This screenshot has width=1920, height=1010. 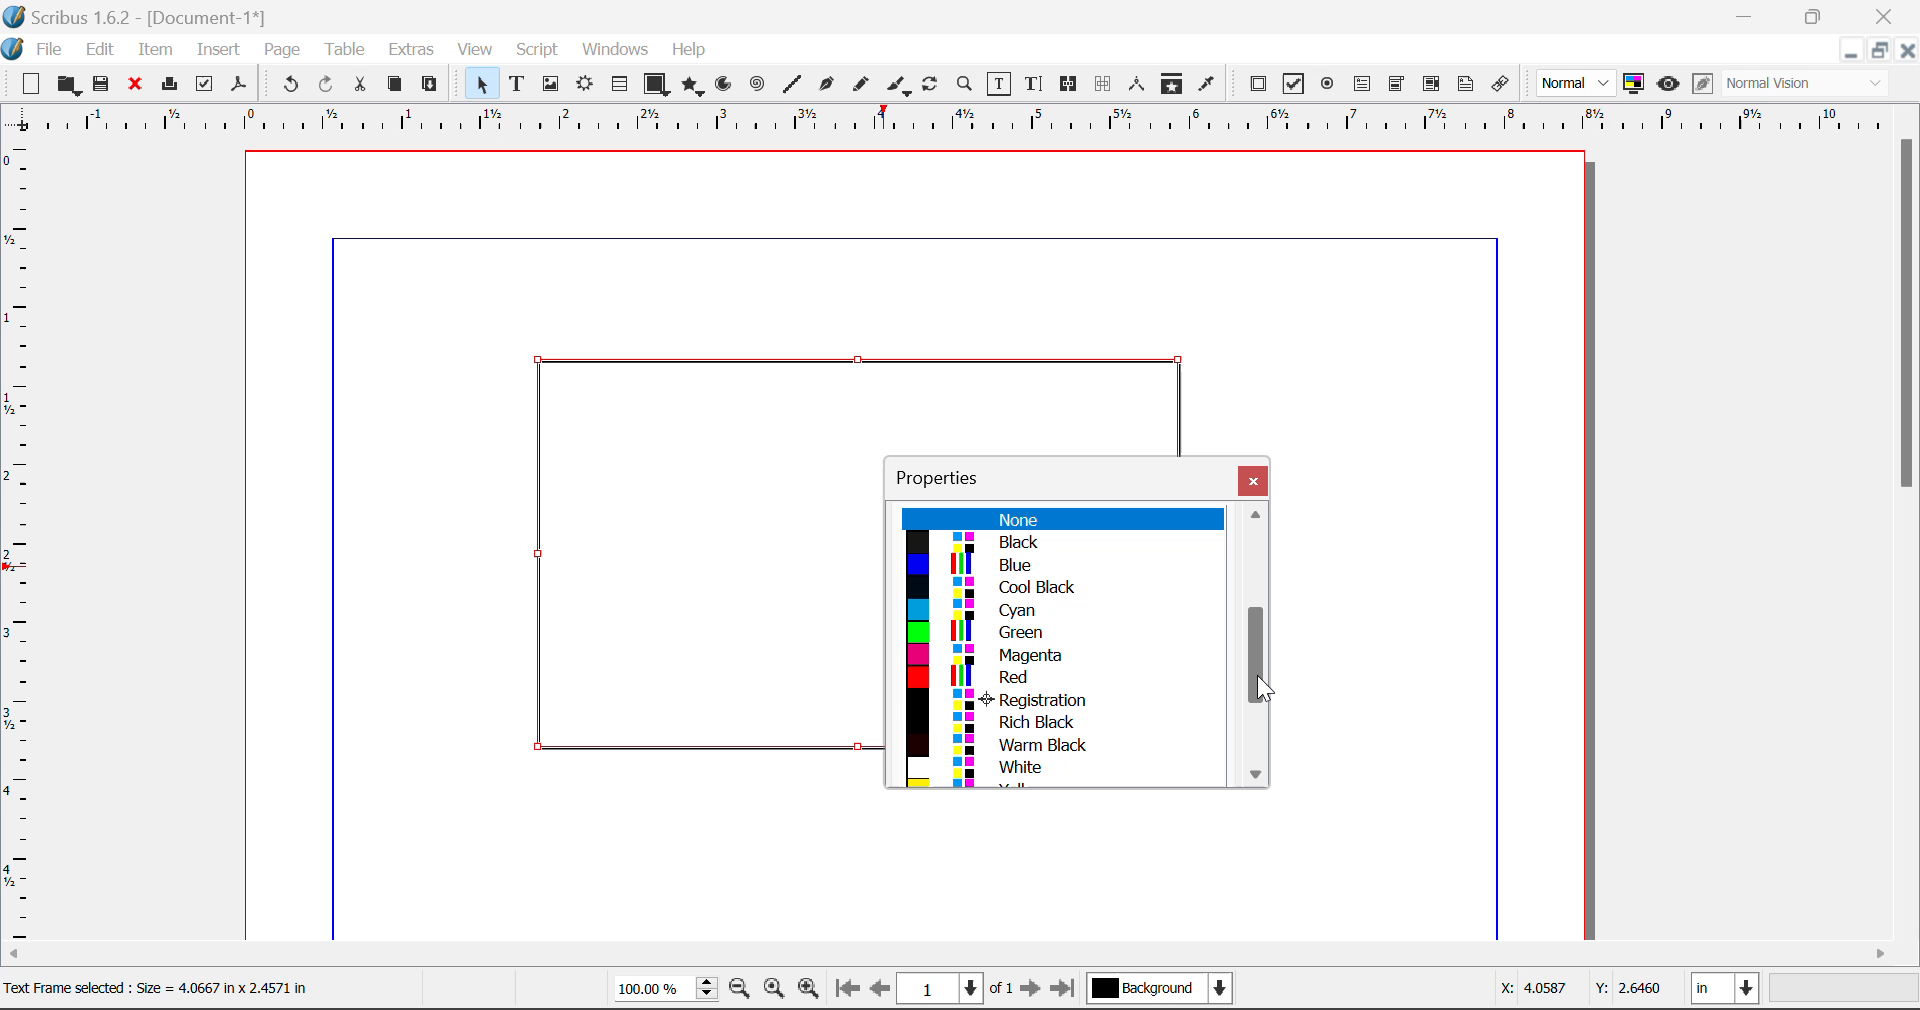 I want to click on Restore Down, so click(x=1748, y=16).